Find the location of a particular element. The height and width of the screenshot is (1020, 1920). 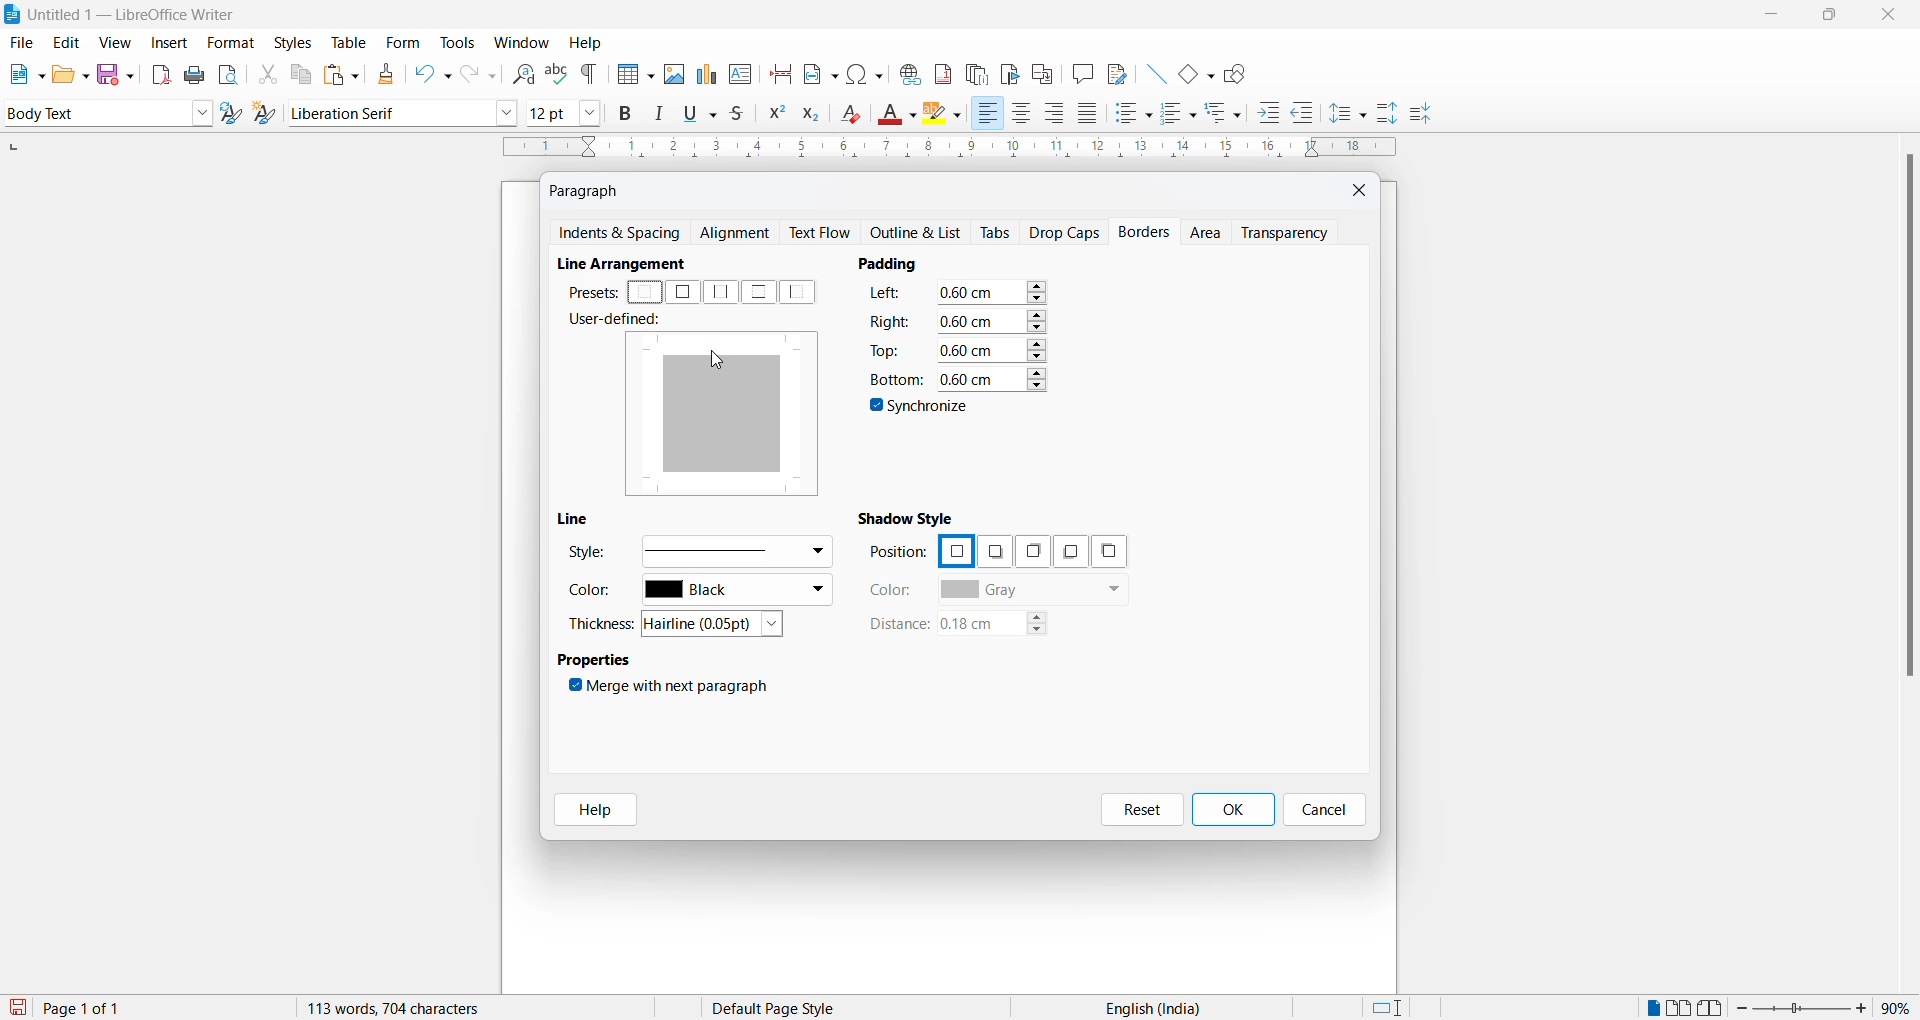

none is located at coordinates (646, 293).